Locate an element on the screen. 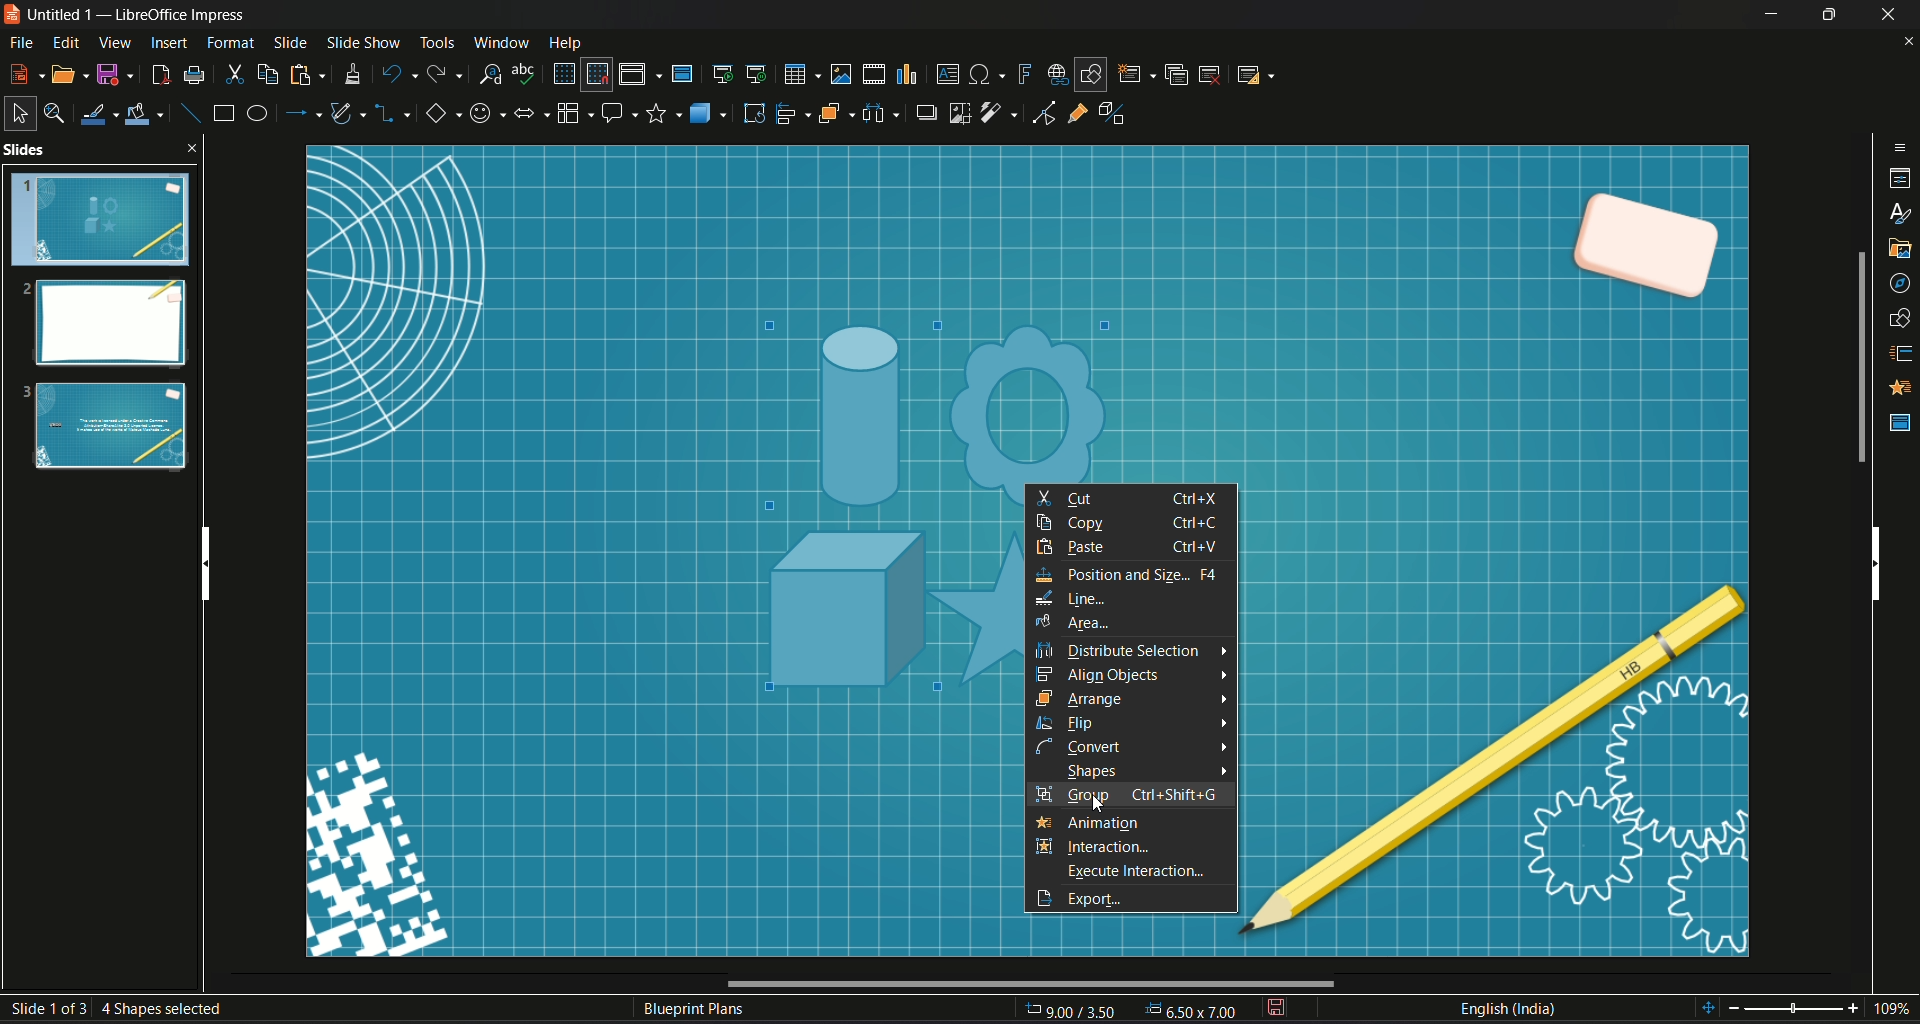  insert line is located at coordinates (189, 113).